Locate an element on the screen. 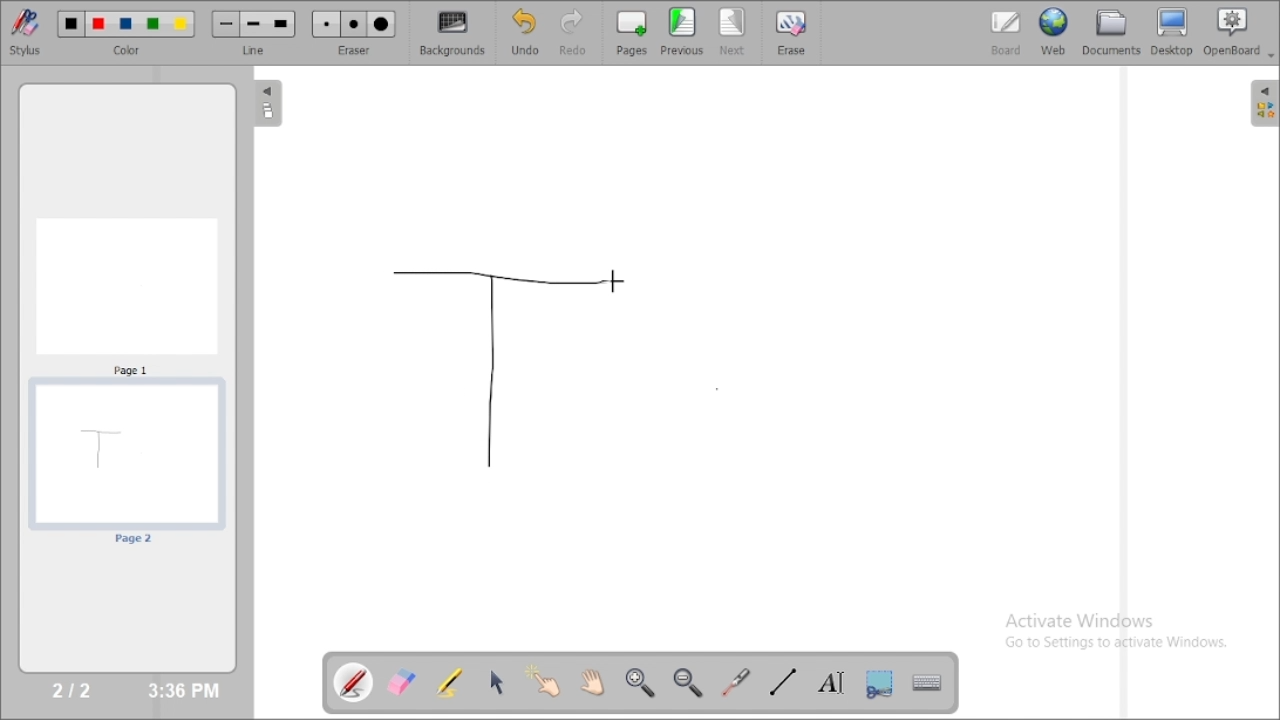 The image size is (1280, 720). Color 2 is located at coordinates (99, 25).